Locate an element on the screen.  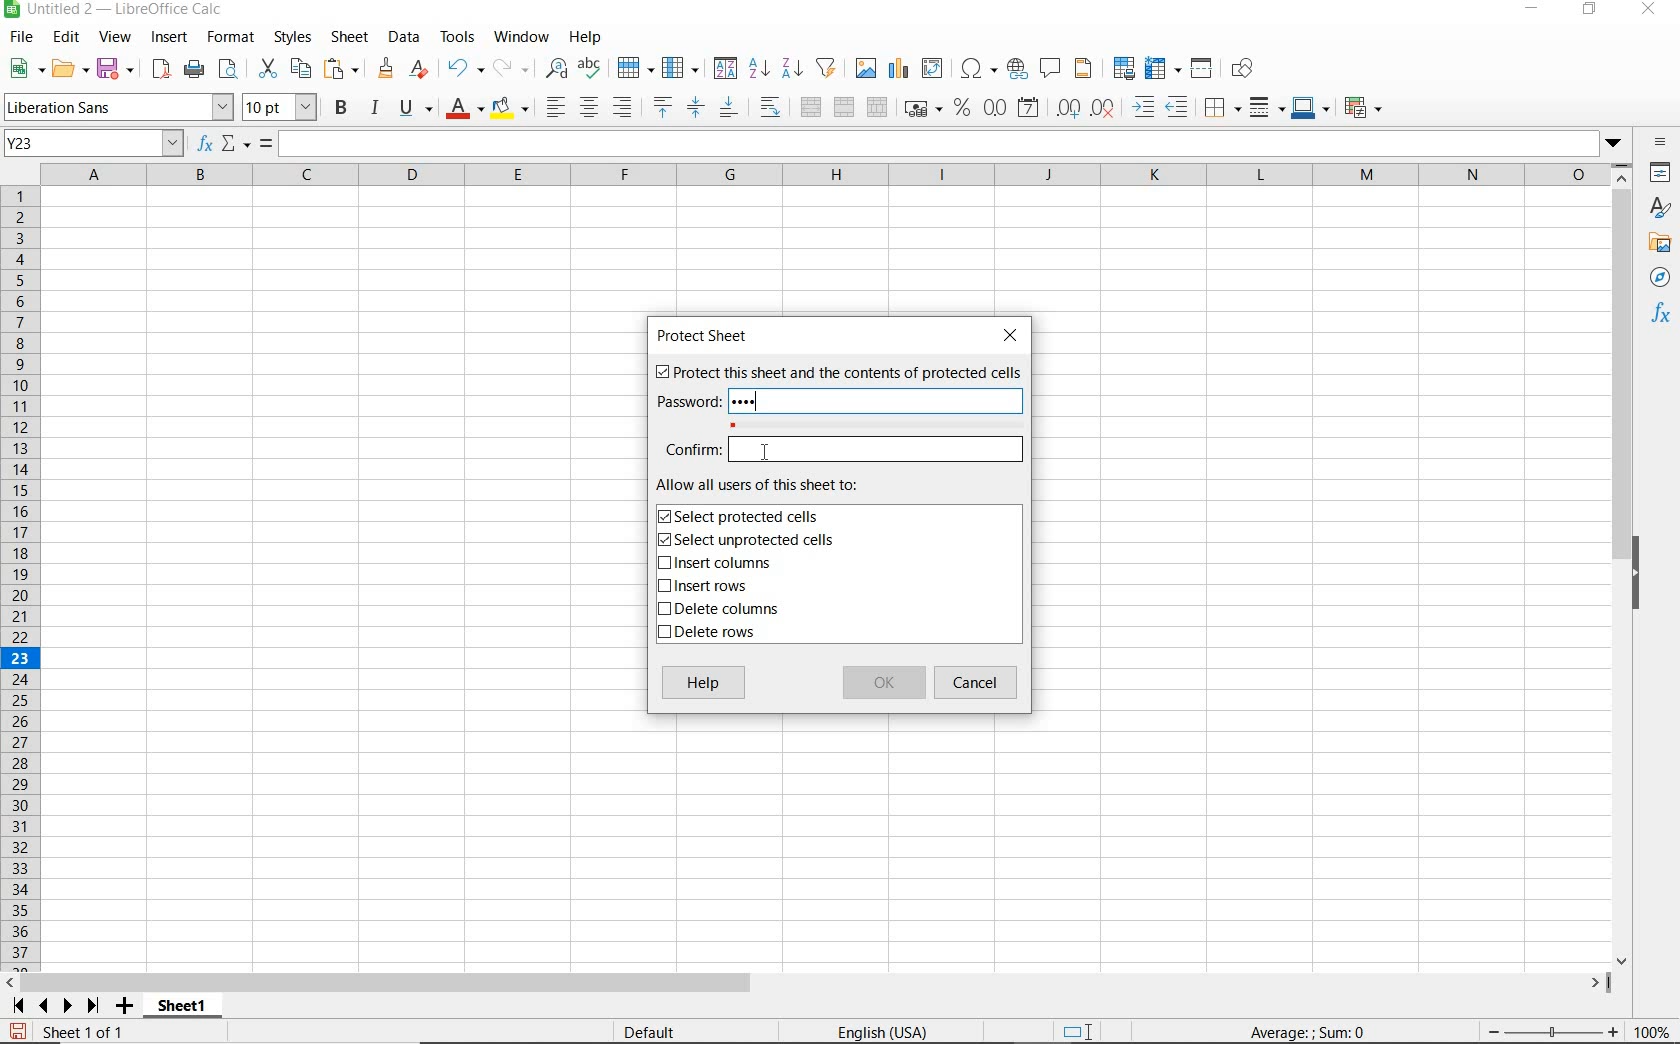
OPEN is located at coordinates (67, 68).